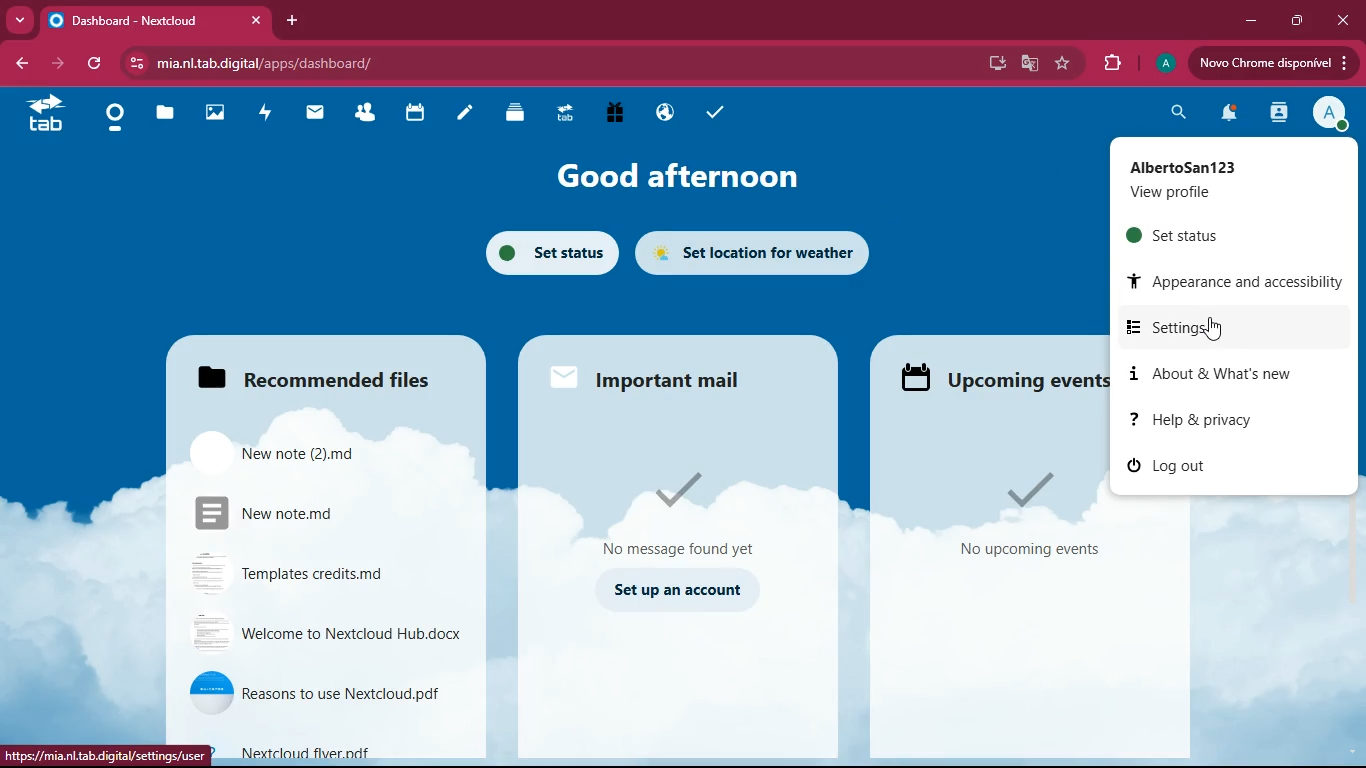  I want to click on google translate, so click(1028, 61).